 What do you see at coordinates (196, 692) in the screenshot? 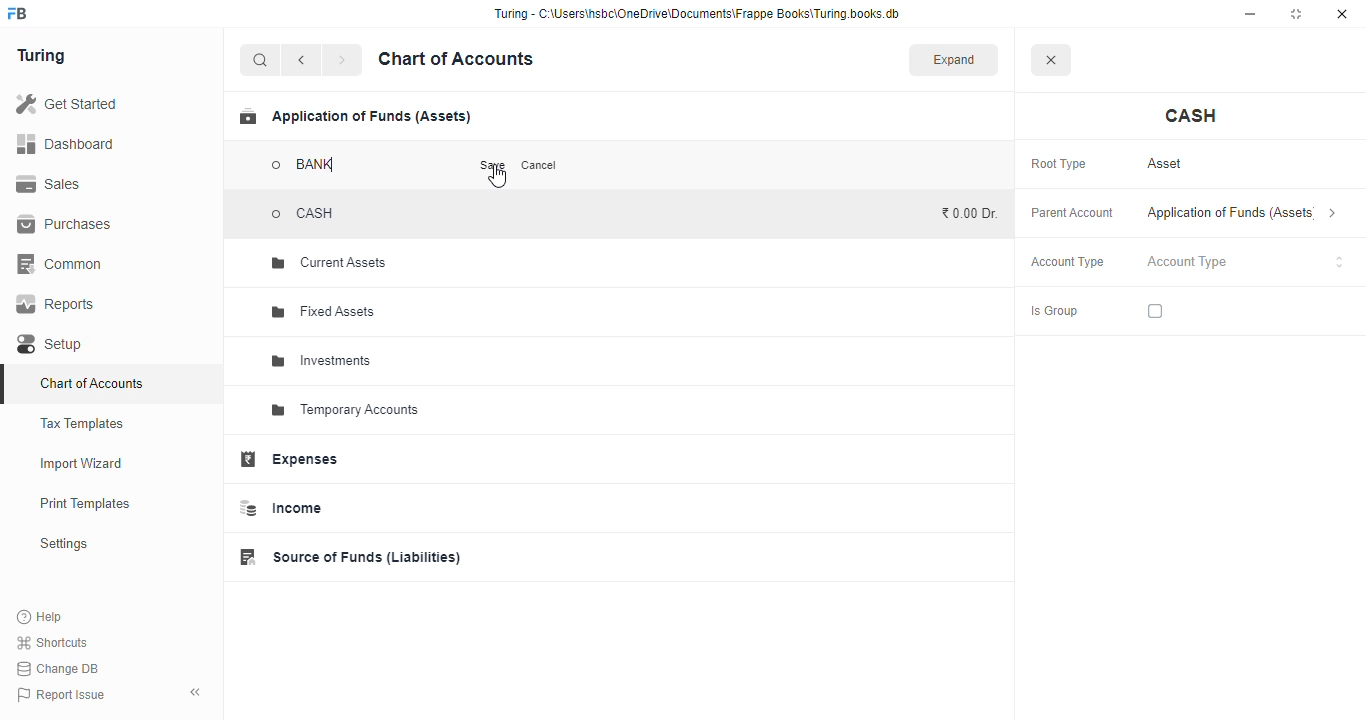
I see `toggle sidebar` at bounding box center [196, 692].